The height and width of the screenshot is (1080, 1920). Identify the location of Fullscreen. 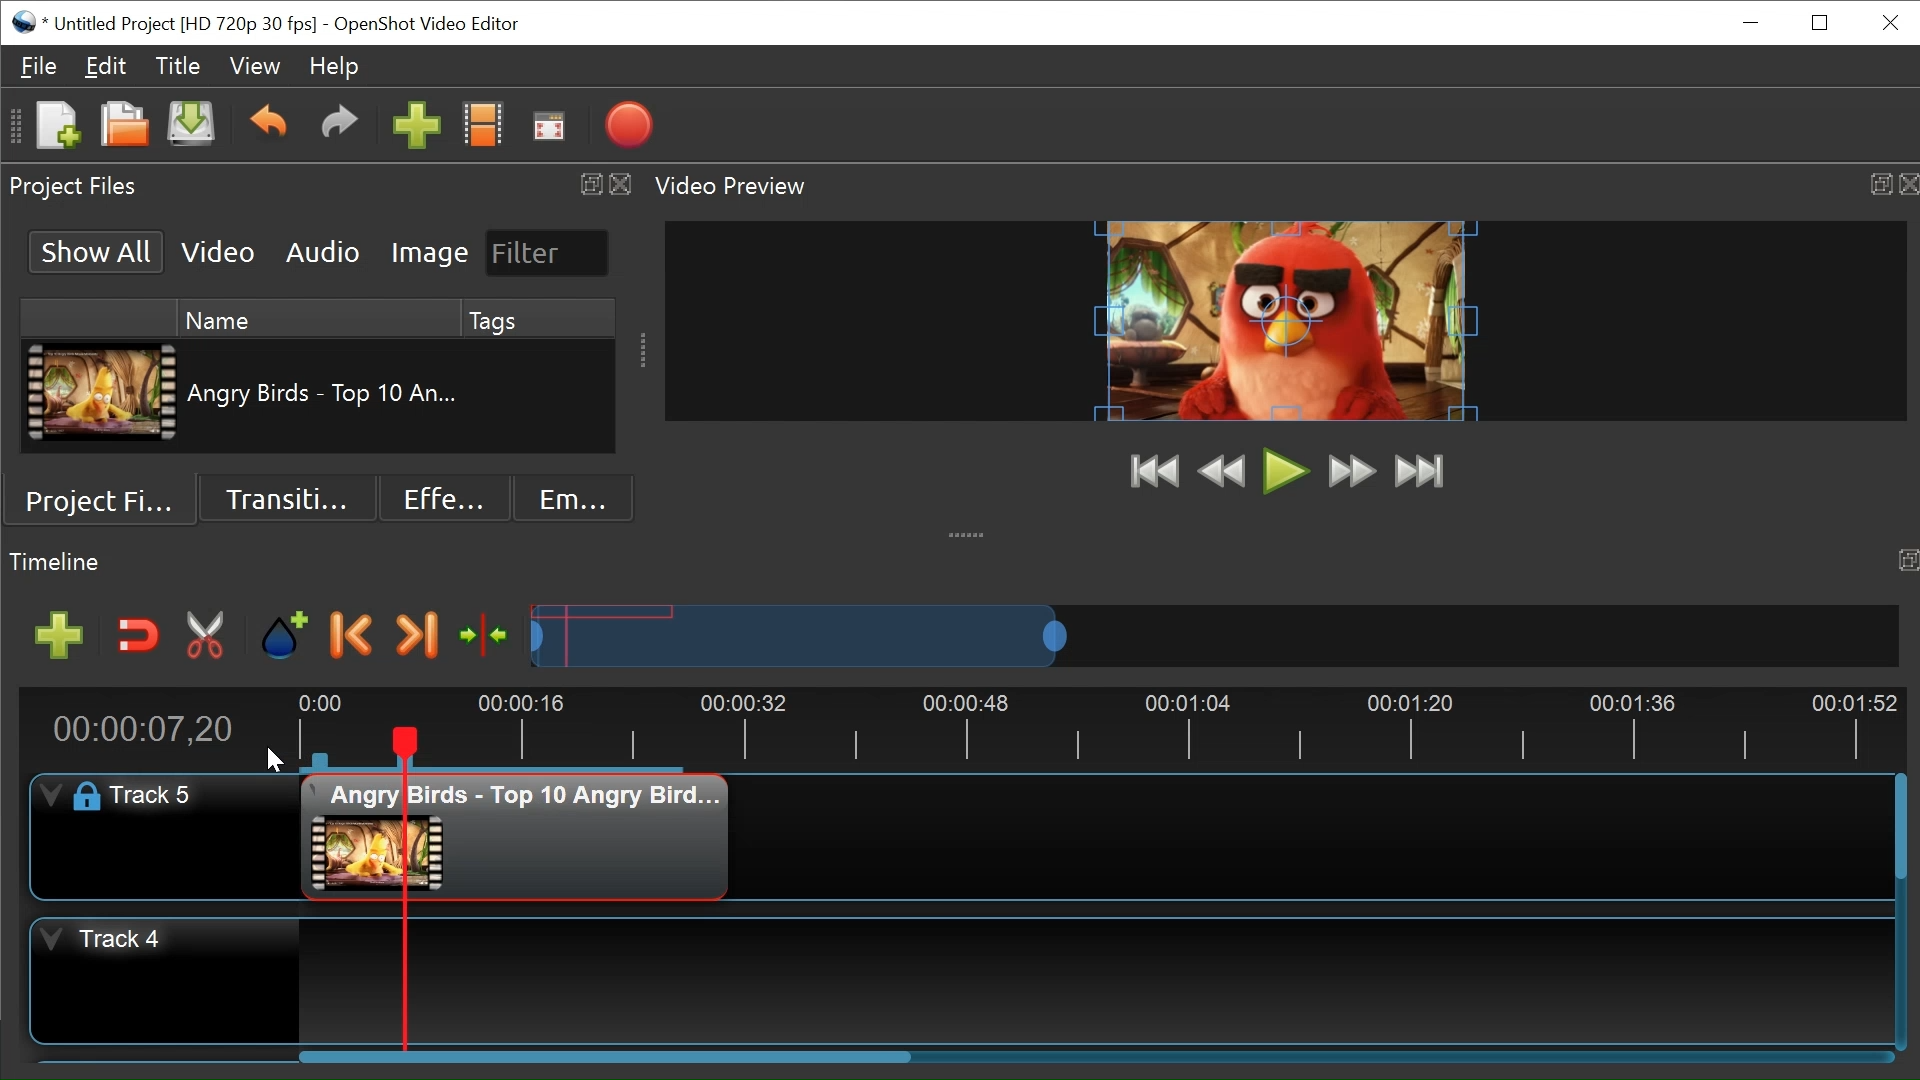
(551, 126).